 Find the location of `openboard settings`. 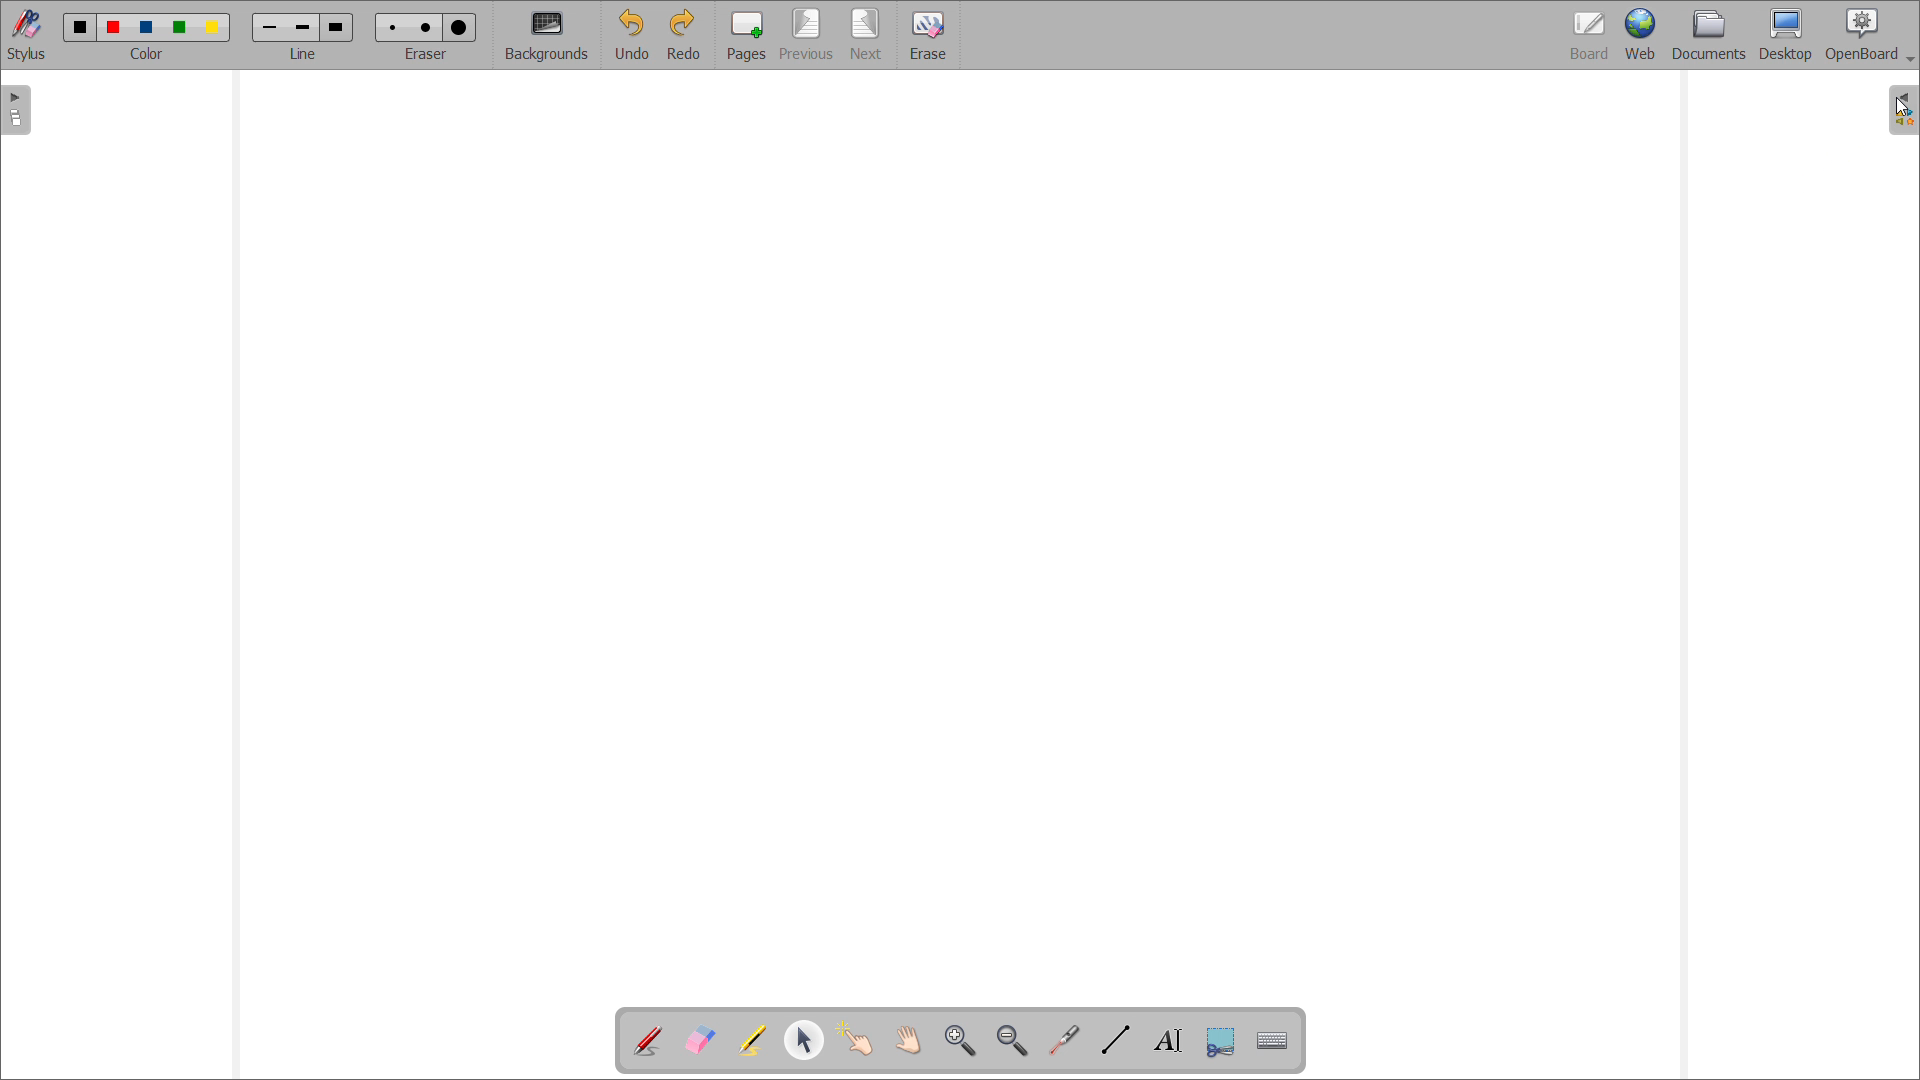

openboard settings is located at coordinates (1869, 35).